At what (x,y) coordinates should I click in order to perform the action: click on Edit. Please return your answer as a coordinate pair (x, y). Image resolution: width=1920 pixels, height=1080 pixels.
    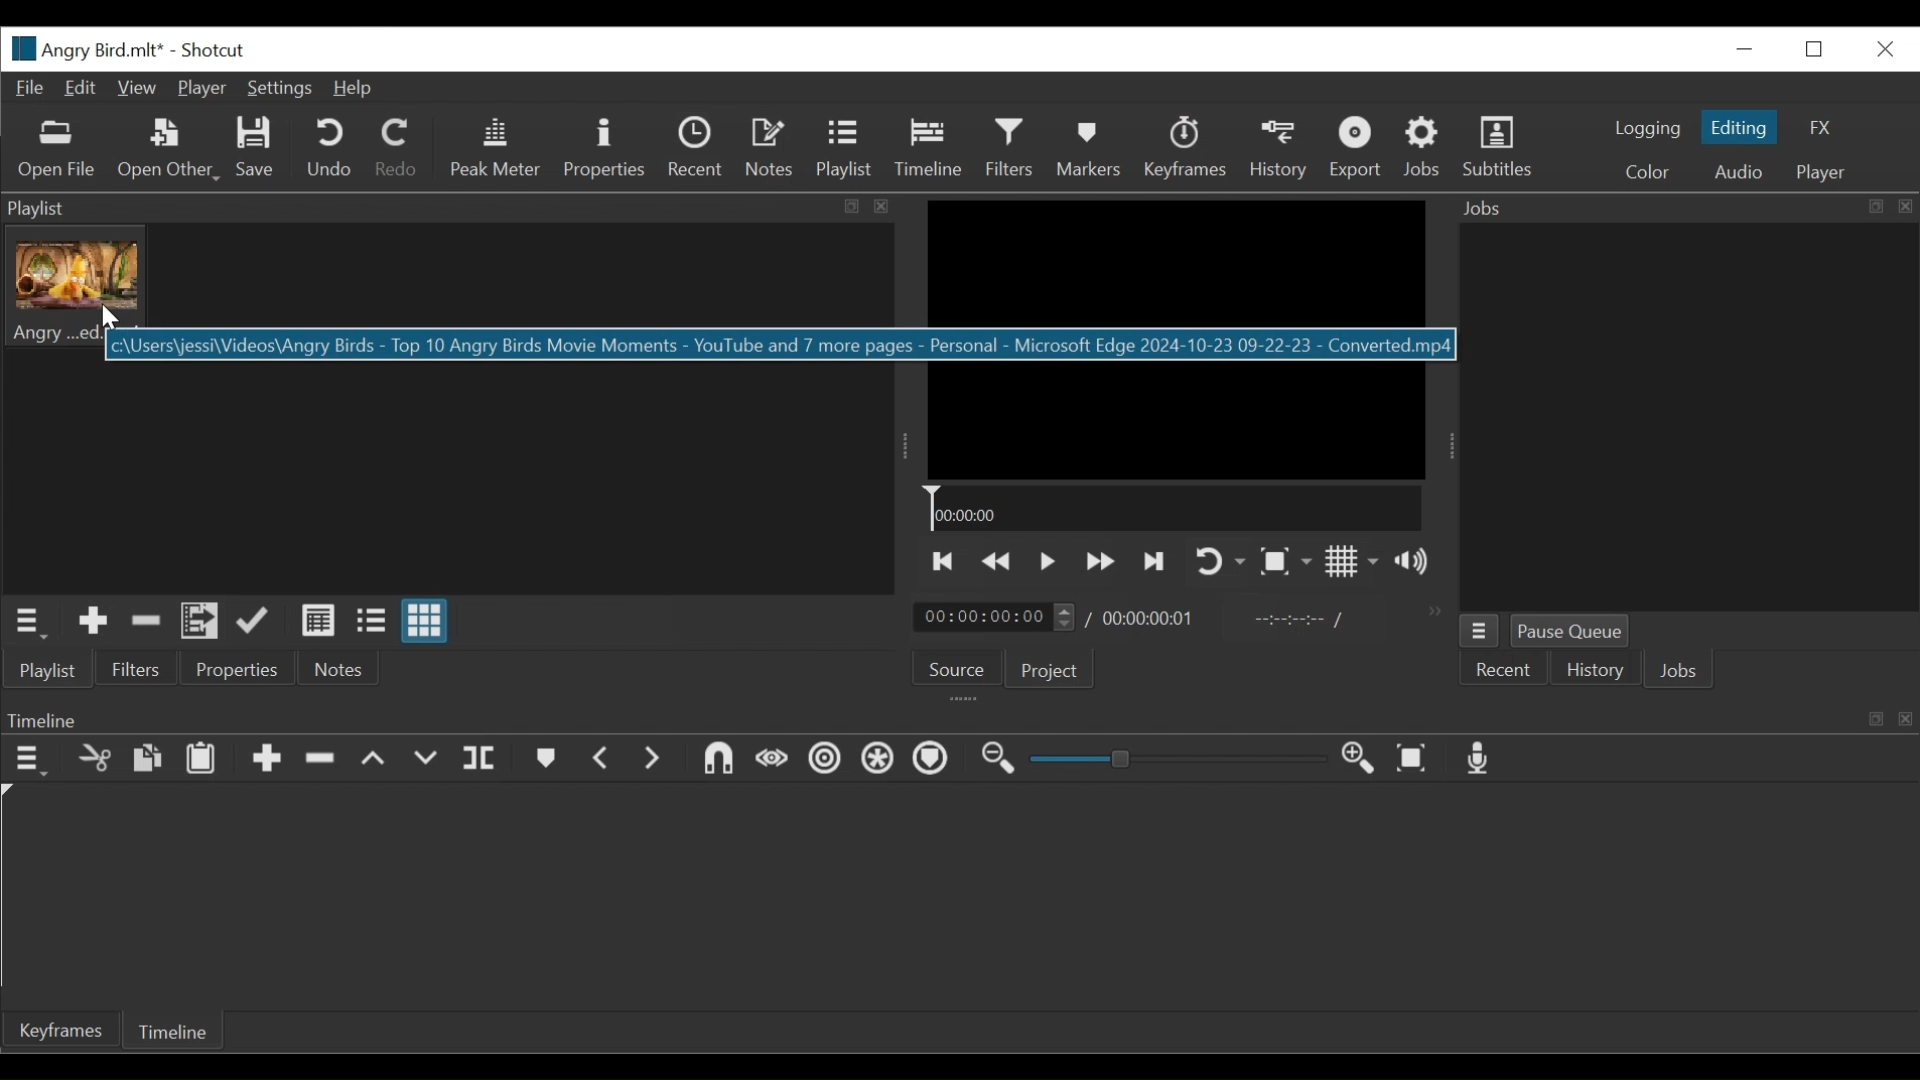
    Looking at the image, I should click on (77, 88).